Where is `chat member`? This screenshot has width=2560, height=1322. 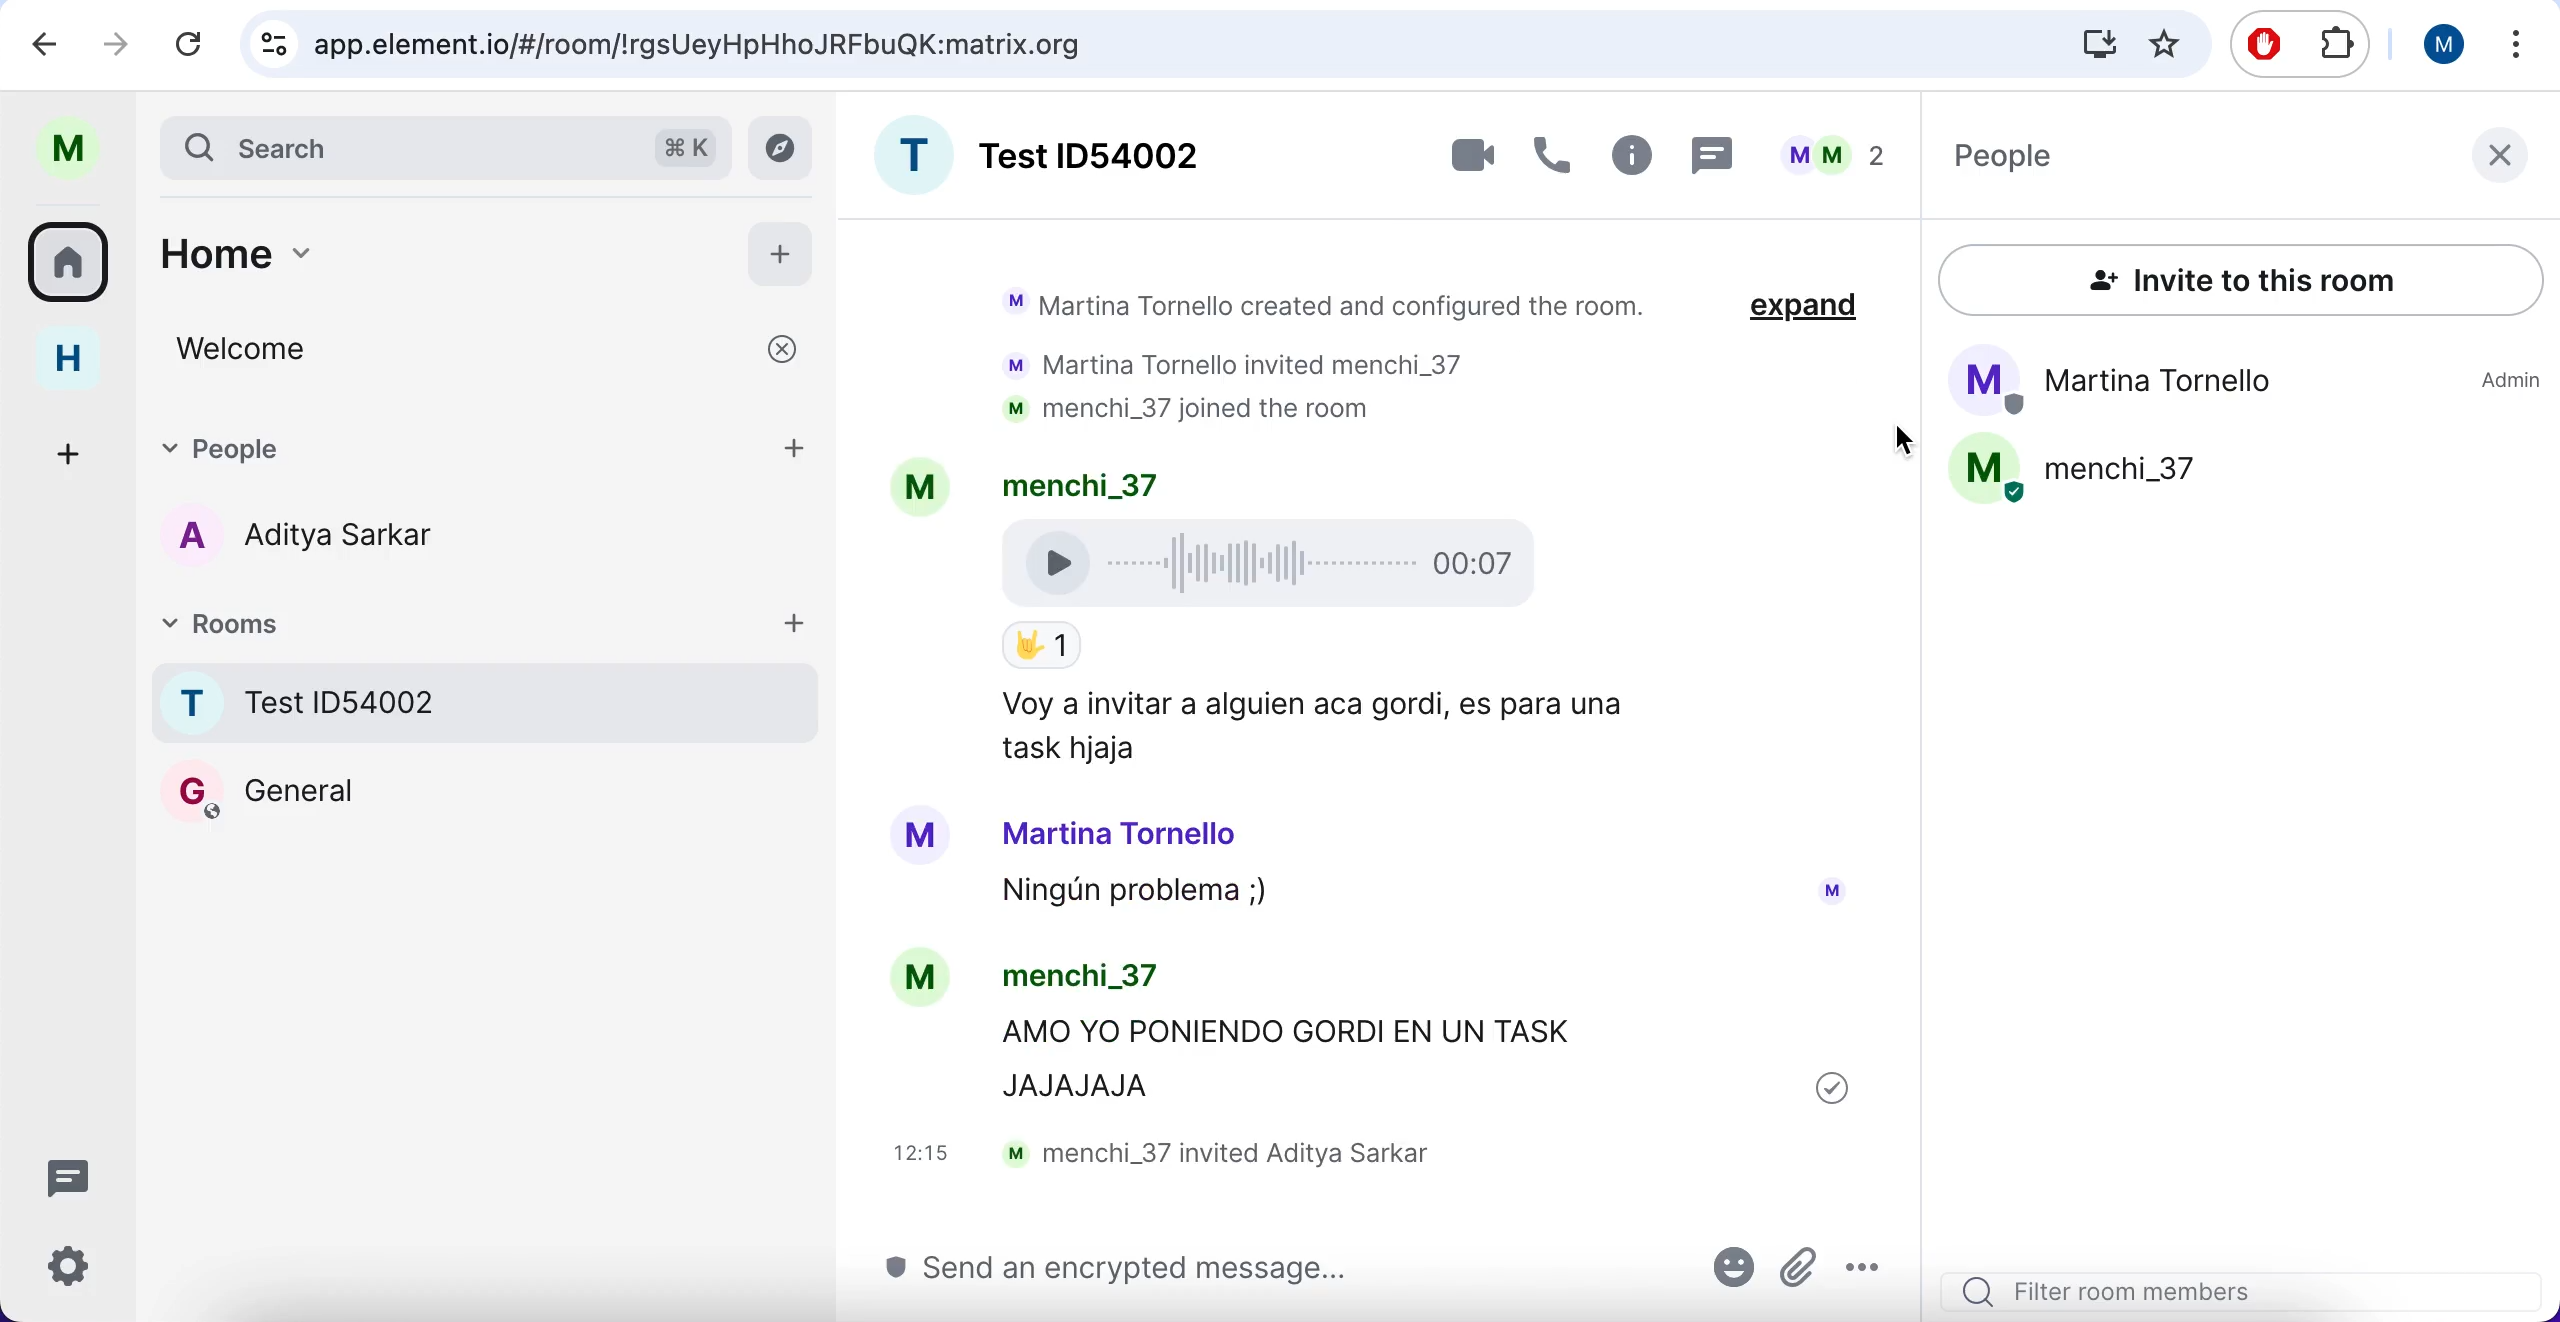 chat member is located at coordinates (464, 534).